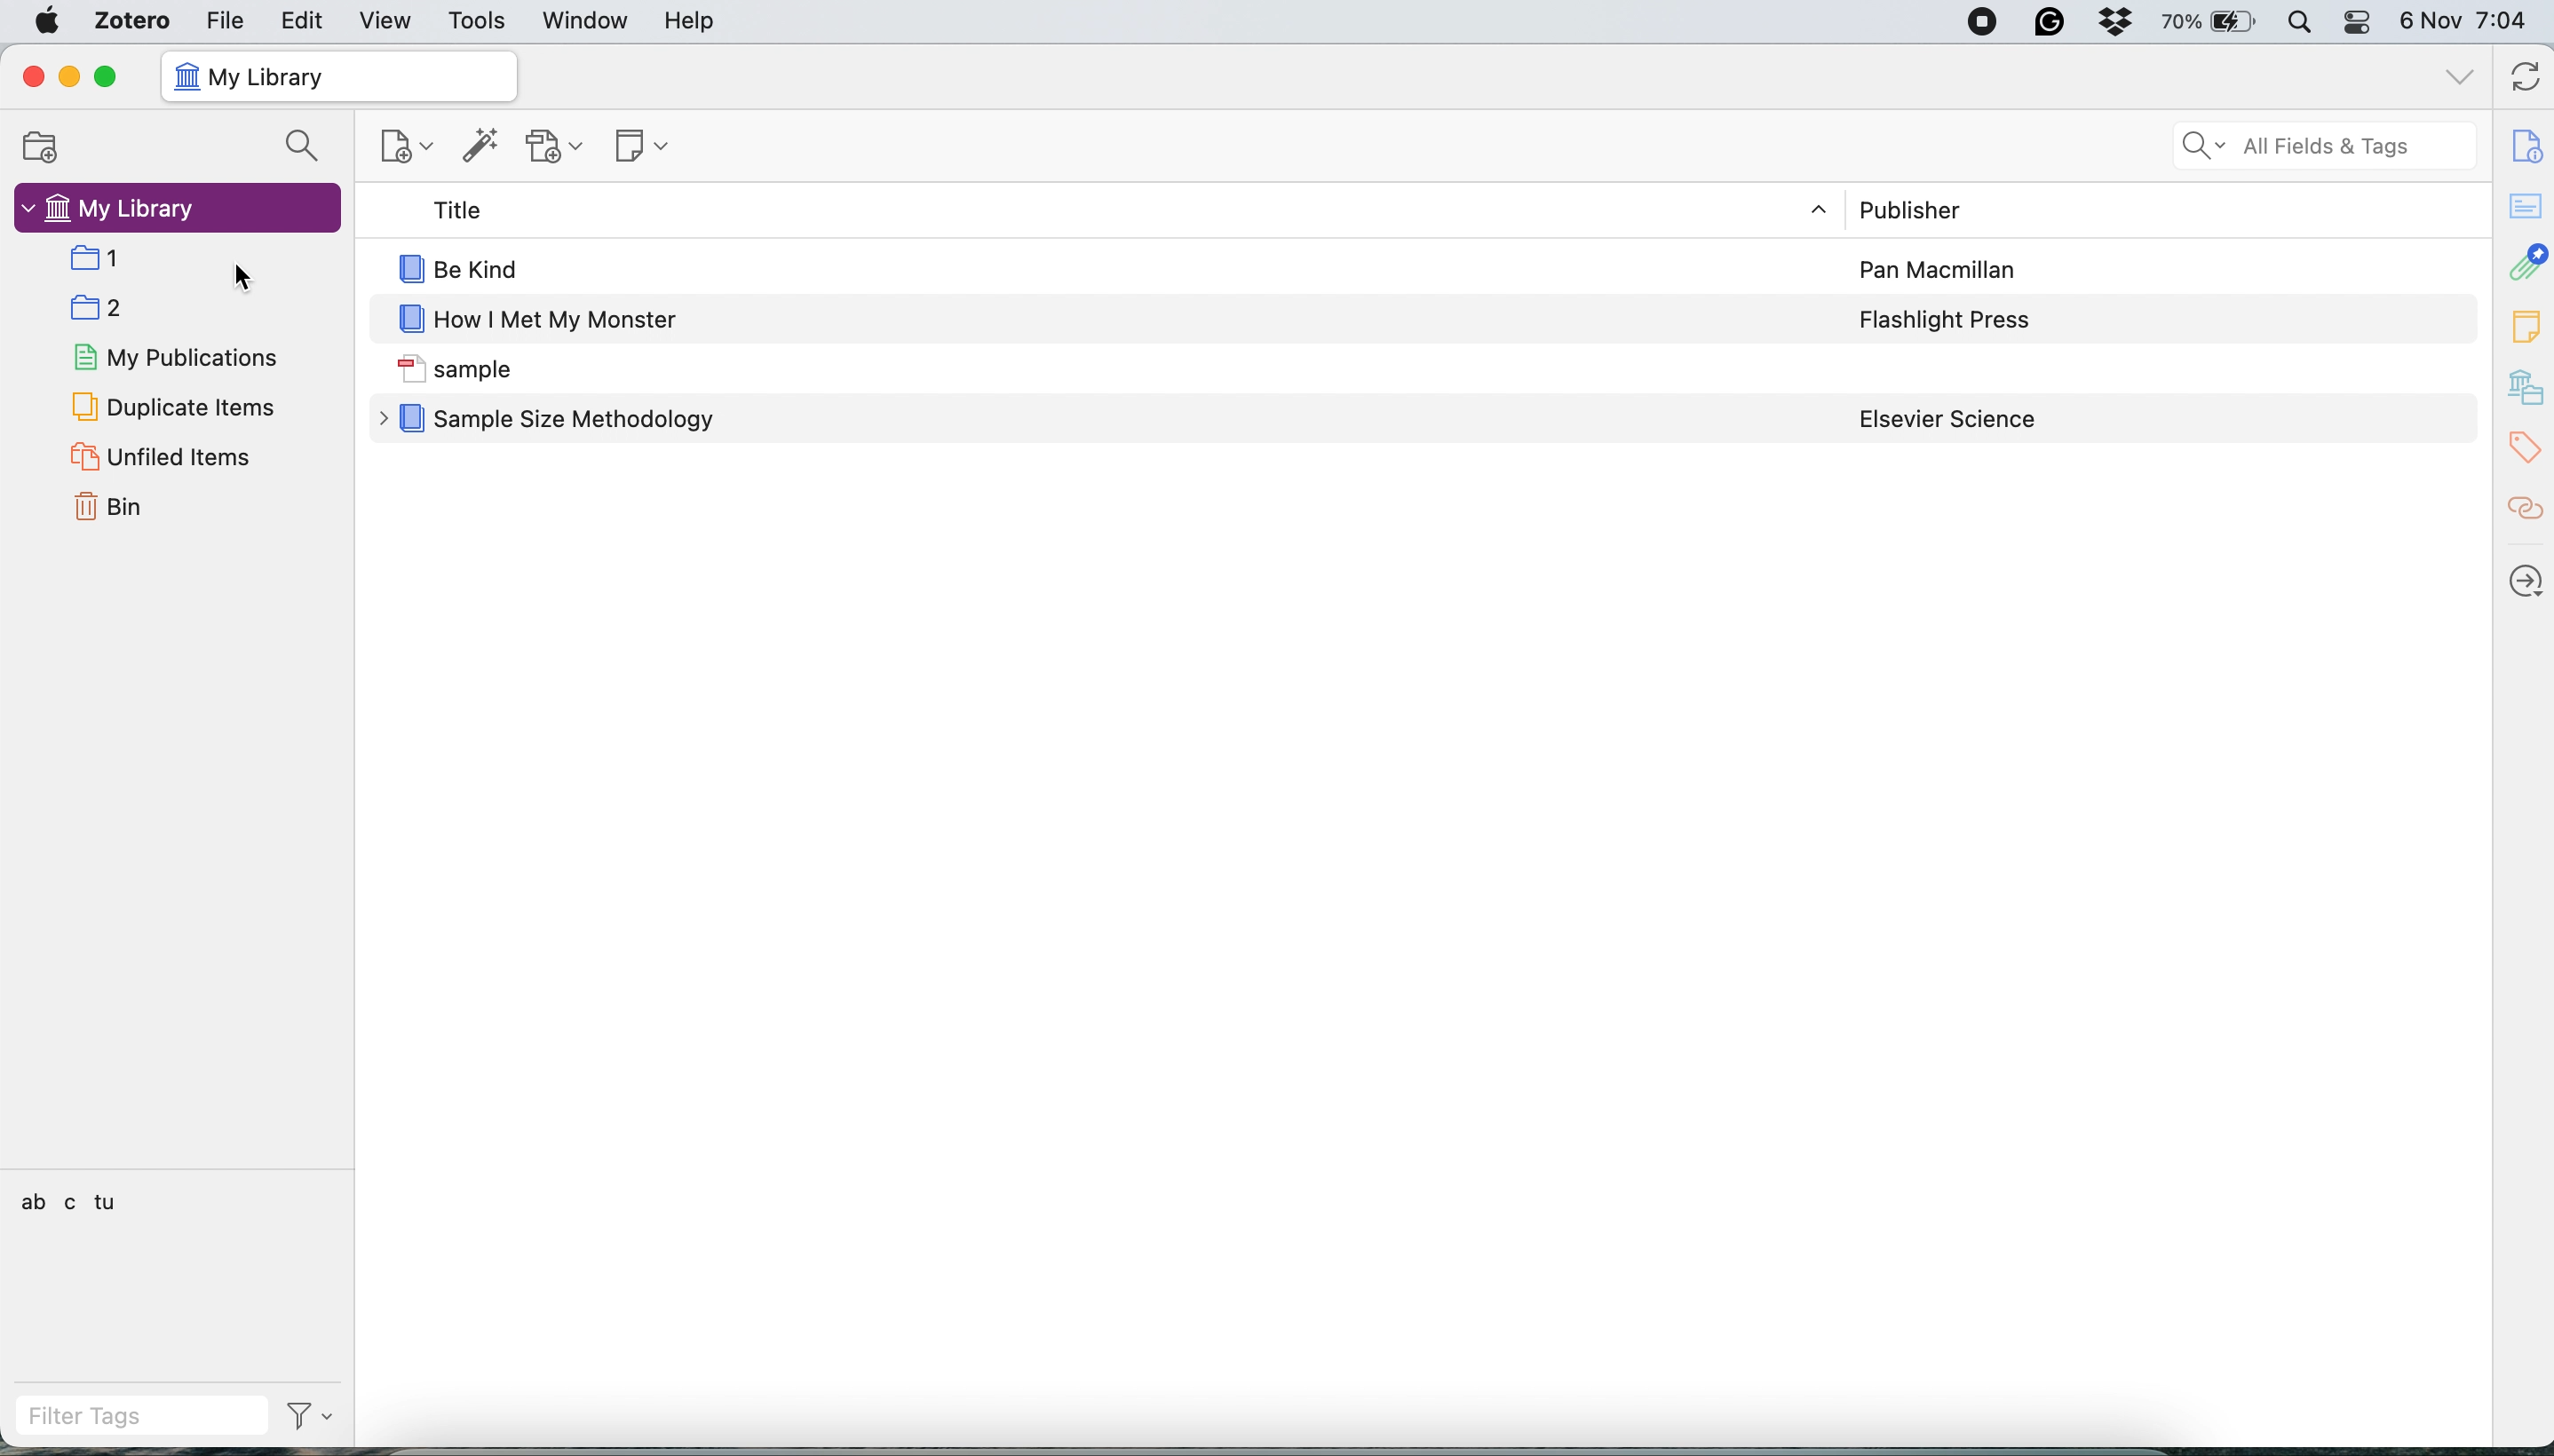 Image resolution: width=2554 pixels, height=1456 pixels. Describe the element at coordinates (2468, 21) in the screenshot. I see `6 Nov 7:04` at that location.